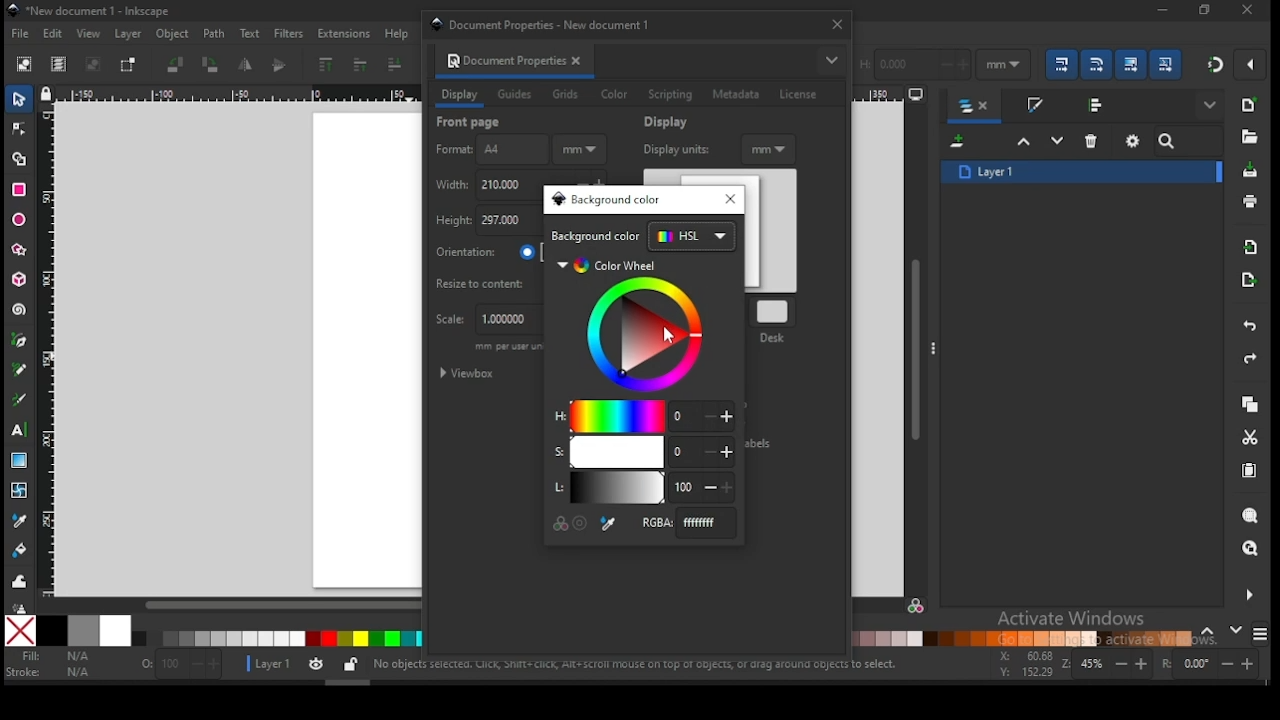 Image resolution: width=1280 pixels, height=720 pixels. I want to click on copy, so click(1249, 405).